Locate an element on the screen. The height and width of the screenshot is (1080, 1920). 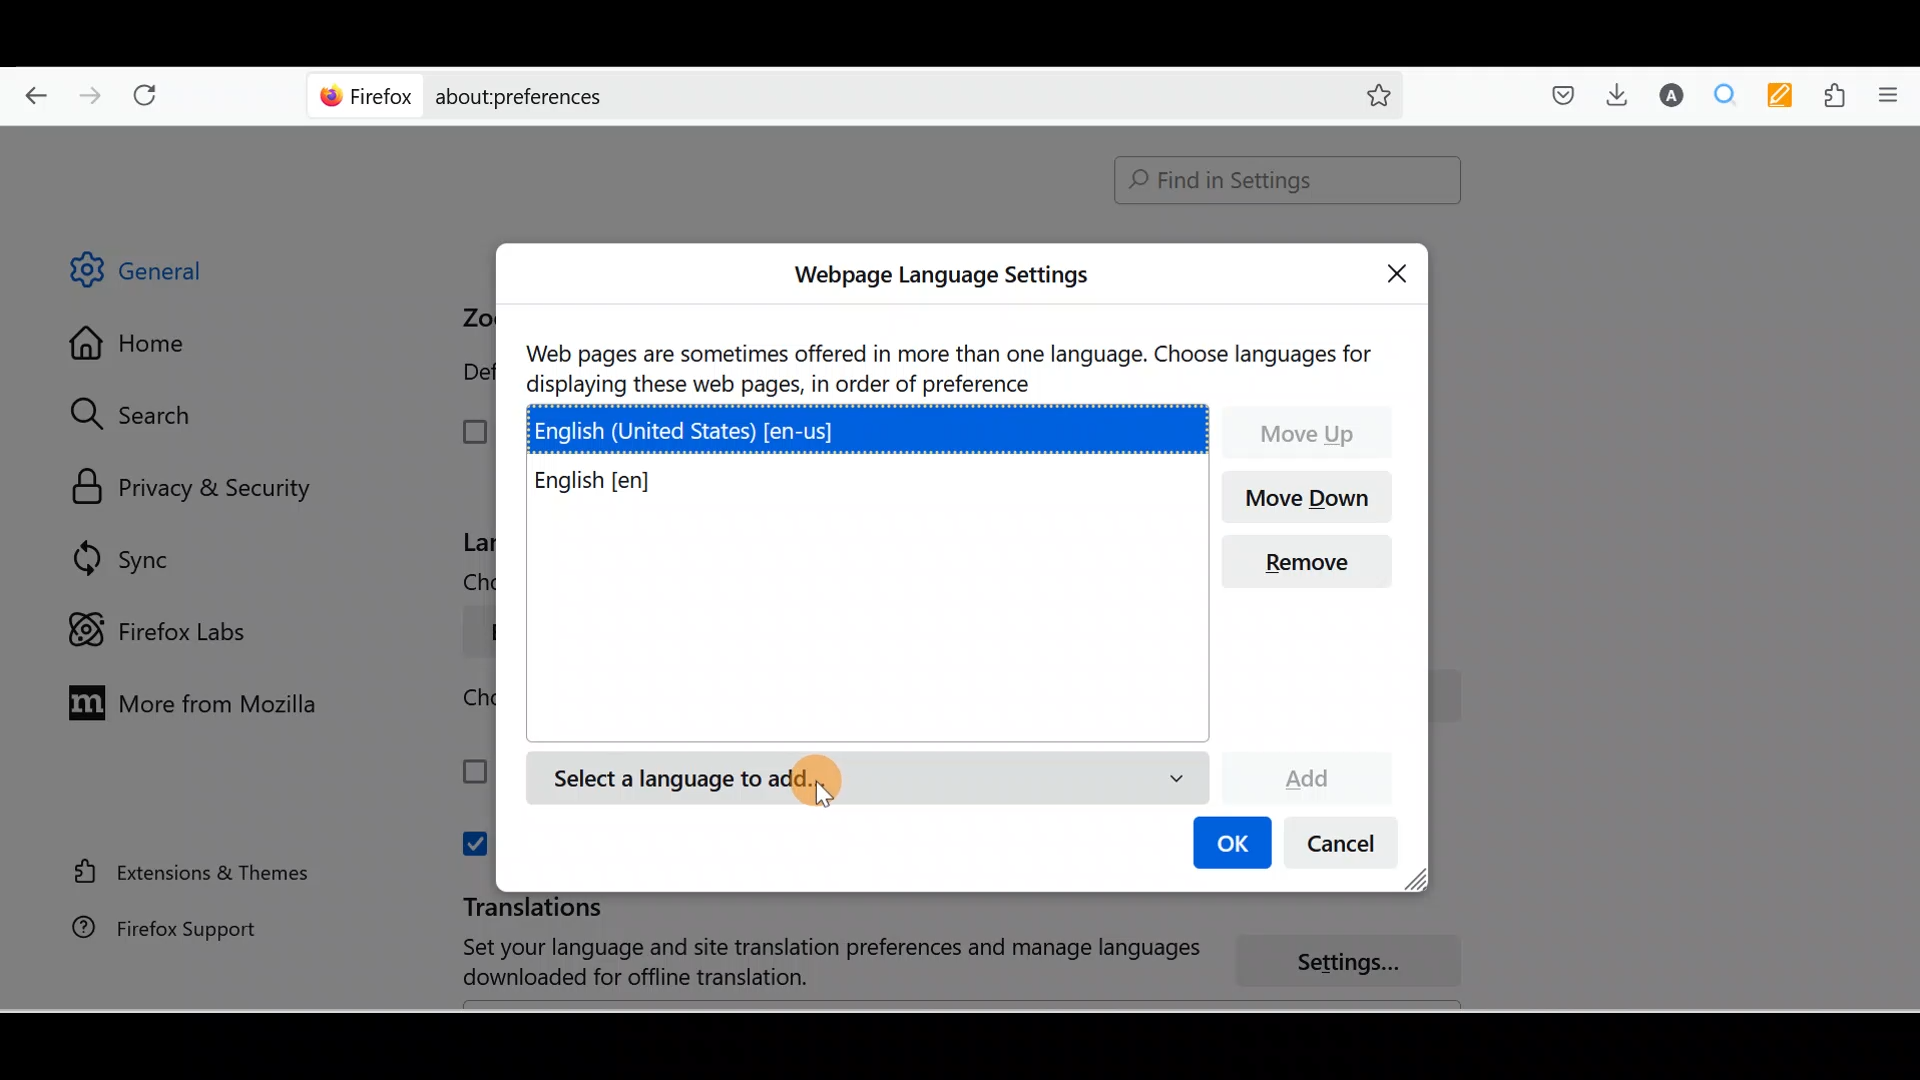
Scroll bar is located at coordinates (1906, 569).